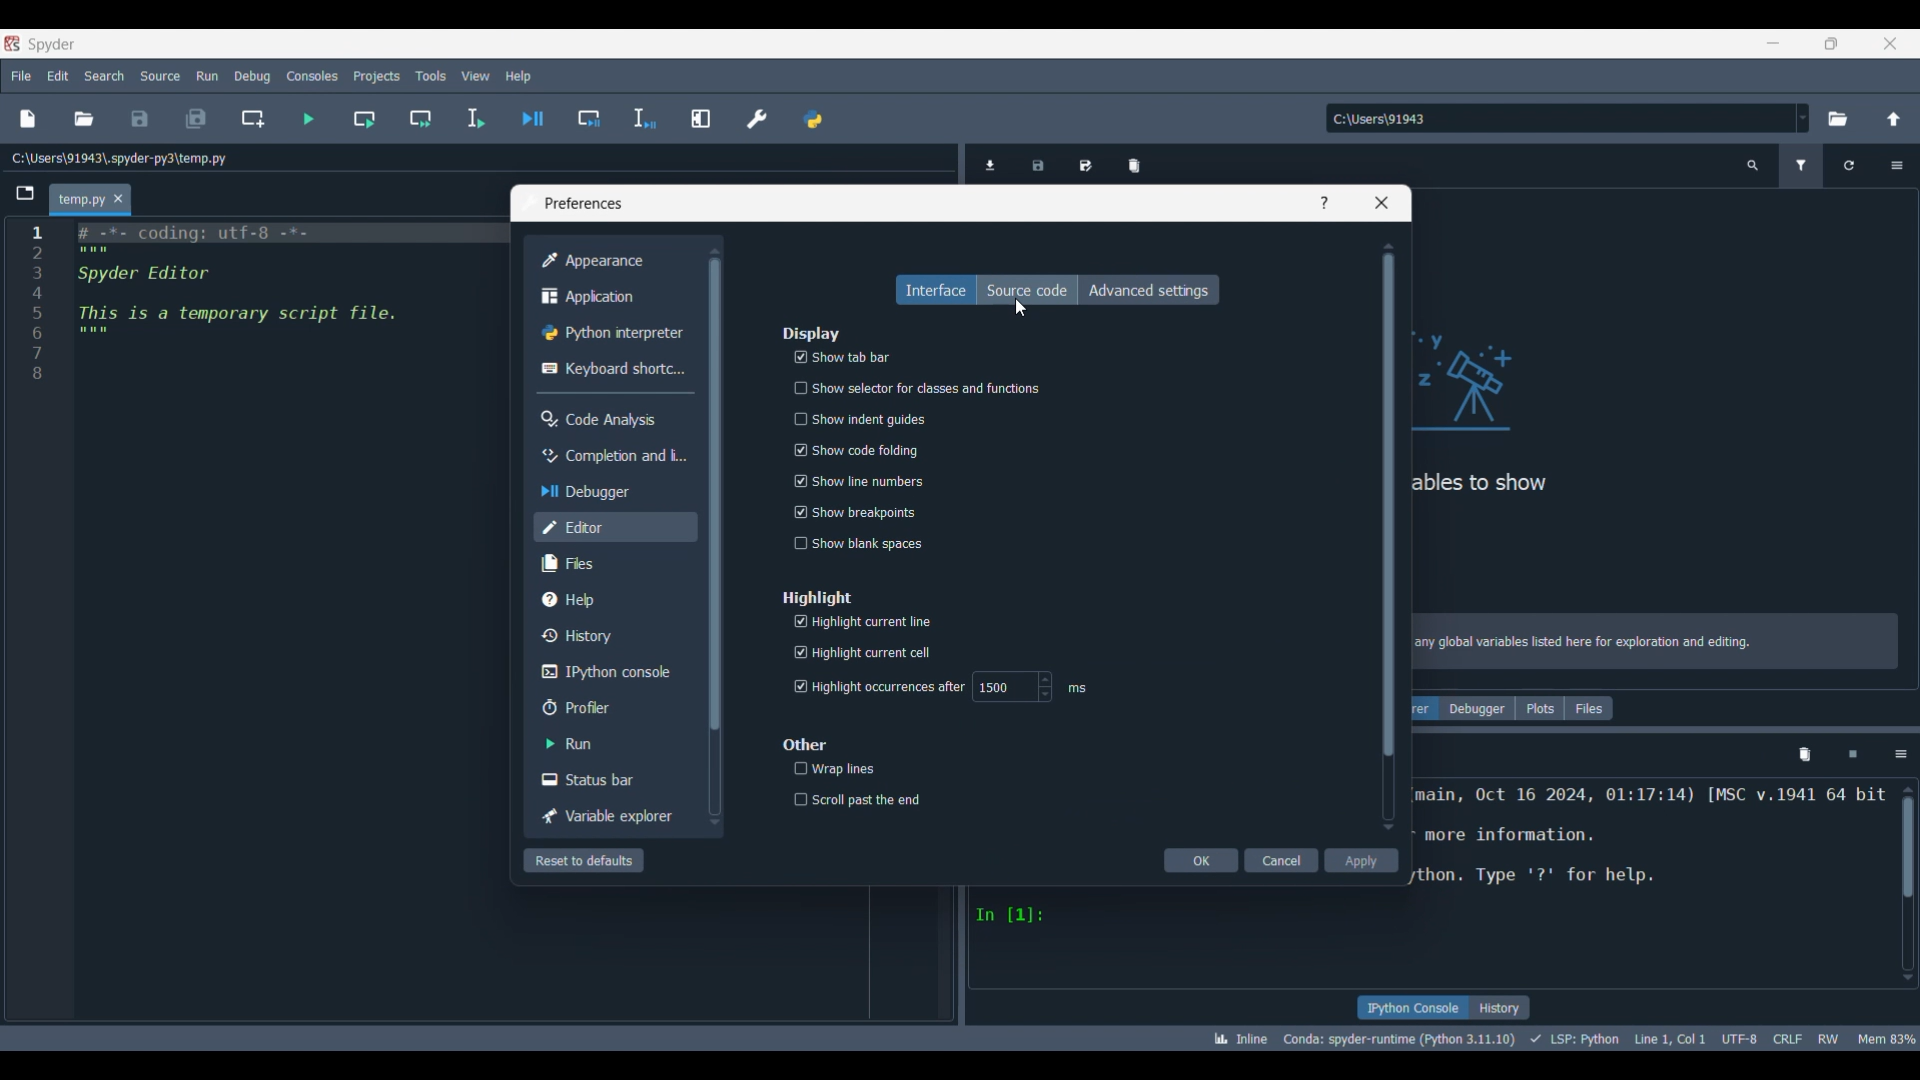 The height and width of the screenshot is (1080, 1920). What do you see at coordinates (120, 158) in the screenshot?
I see `File location` at bounding box center [120, 158].